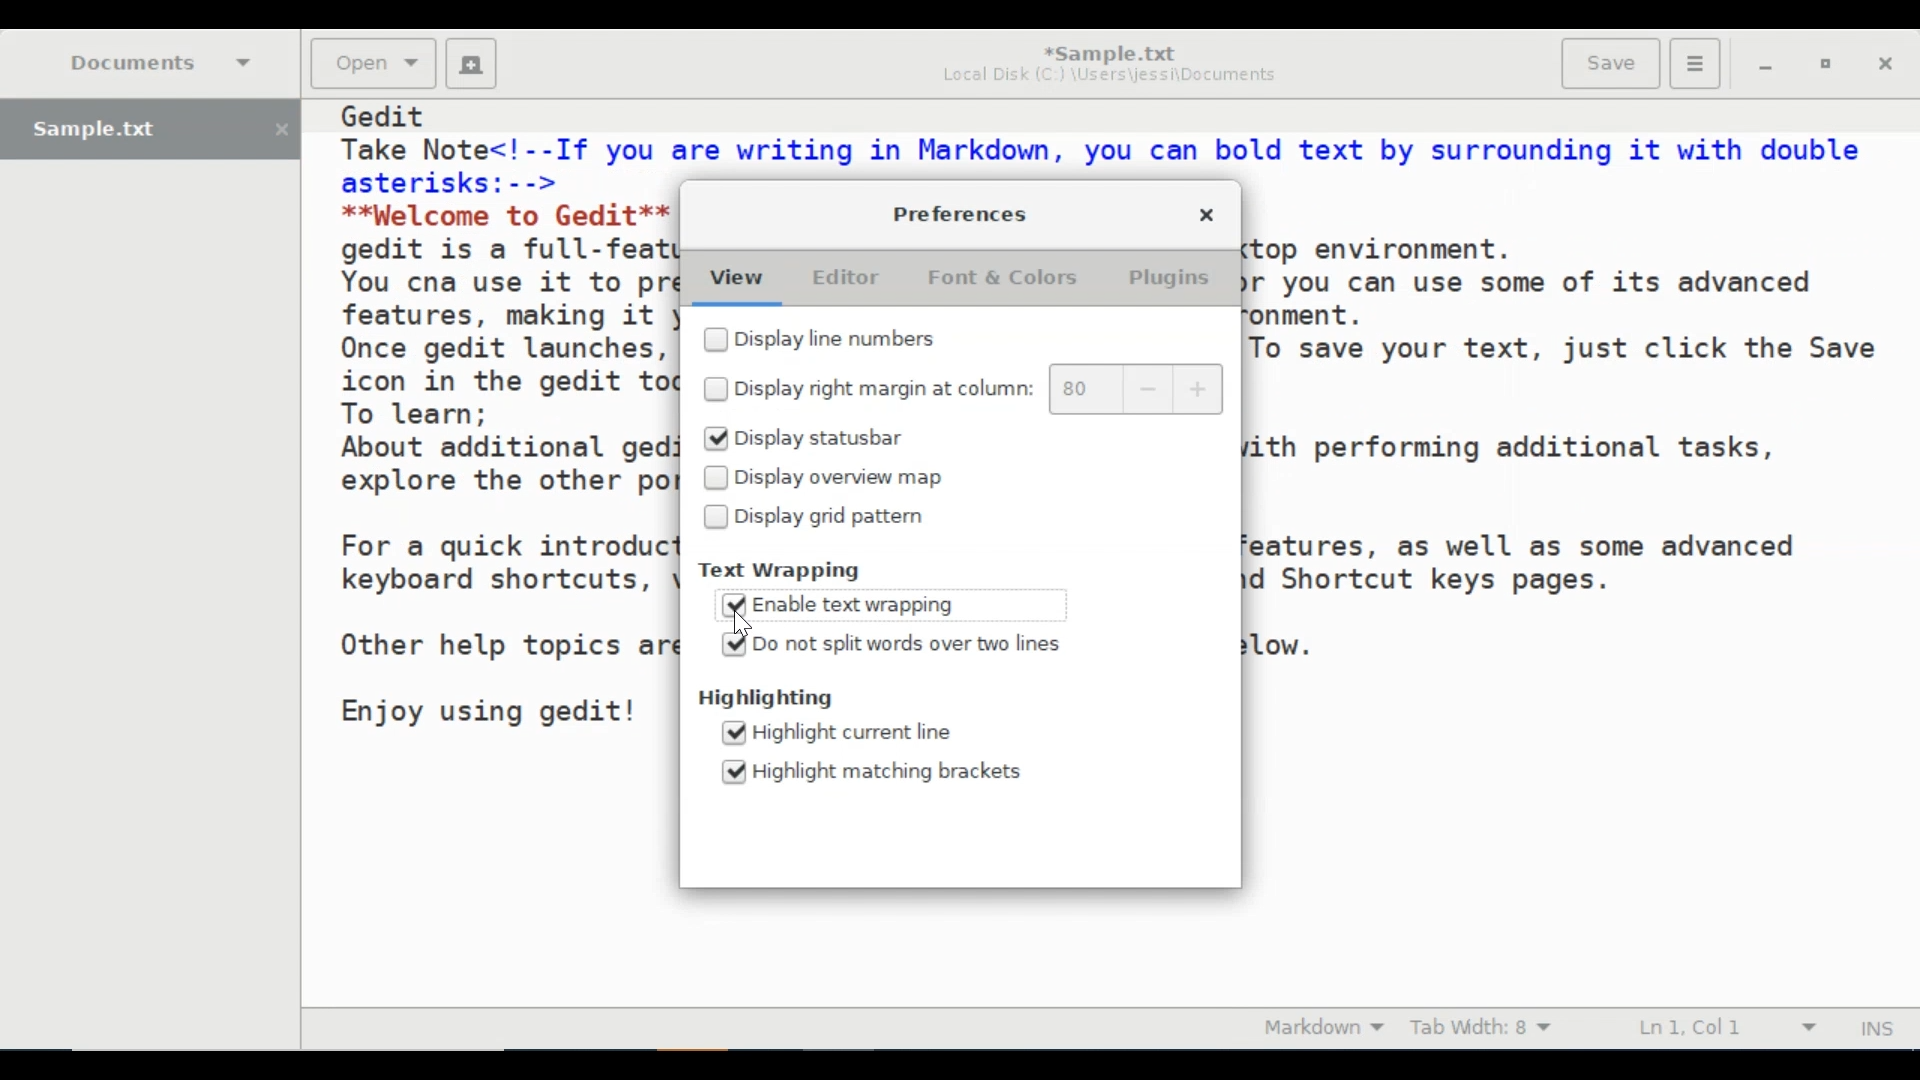 The width and height of the screenshot is (1920, 1080). What do you see at coordinates (1108, 76) in the screenshot?
I see `Local Disk (C:) \Users\jessi\Documents` at bounding box center [1108, 76].